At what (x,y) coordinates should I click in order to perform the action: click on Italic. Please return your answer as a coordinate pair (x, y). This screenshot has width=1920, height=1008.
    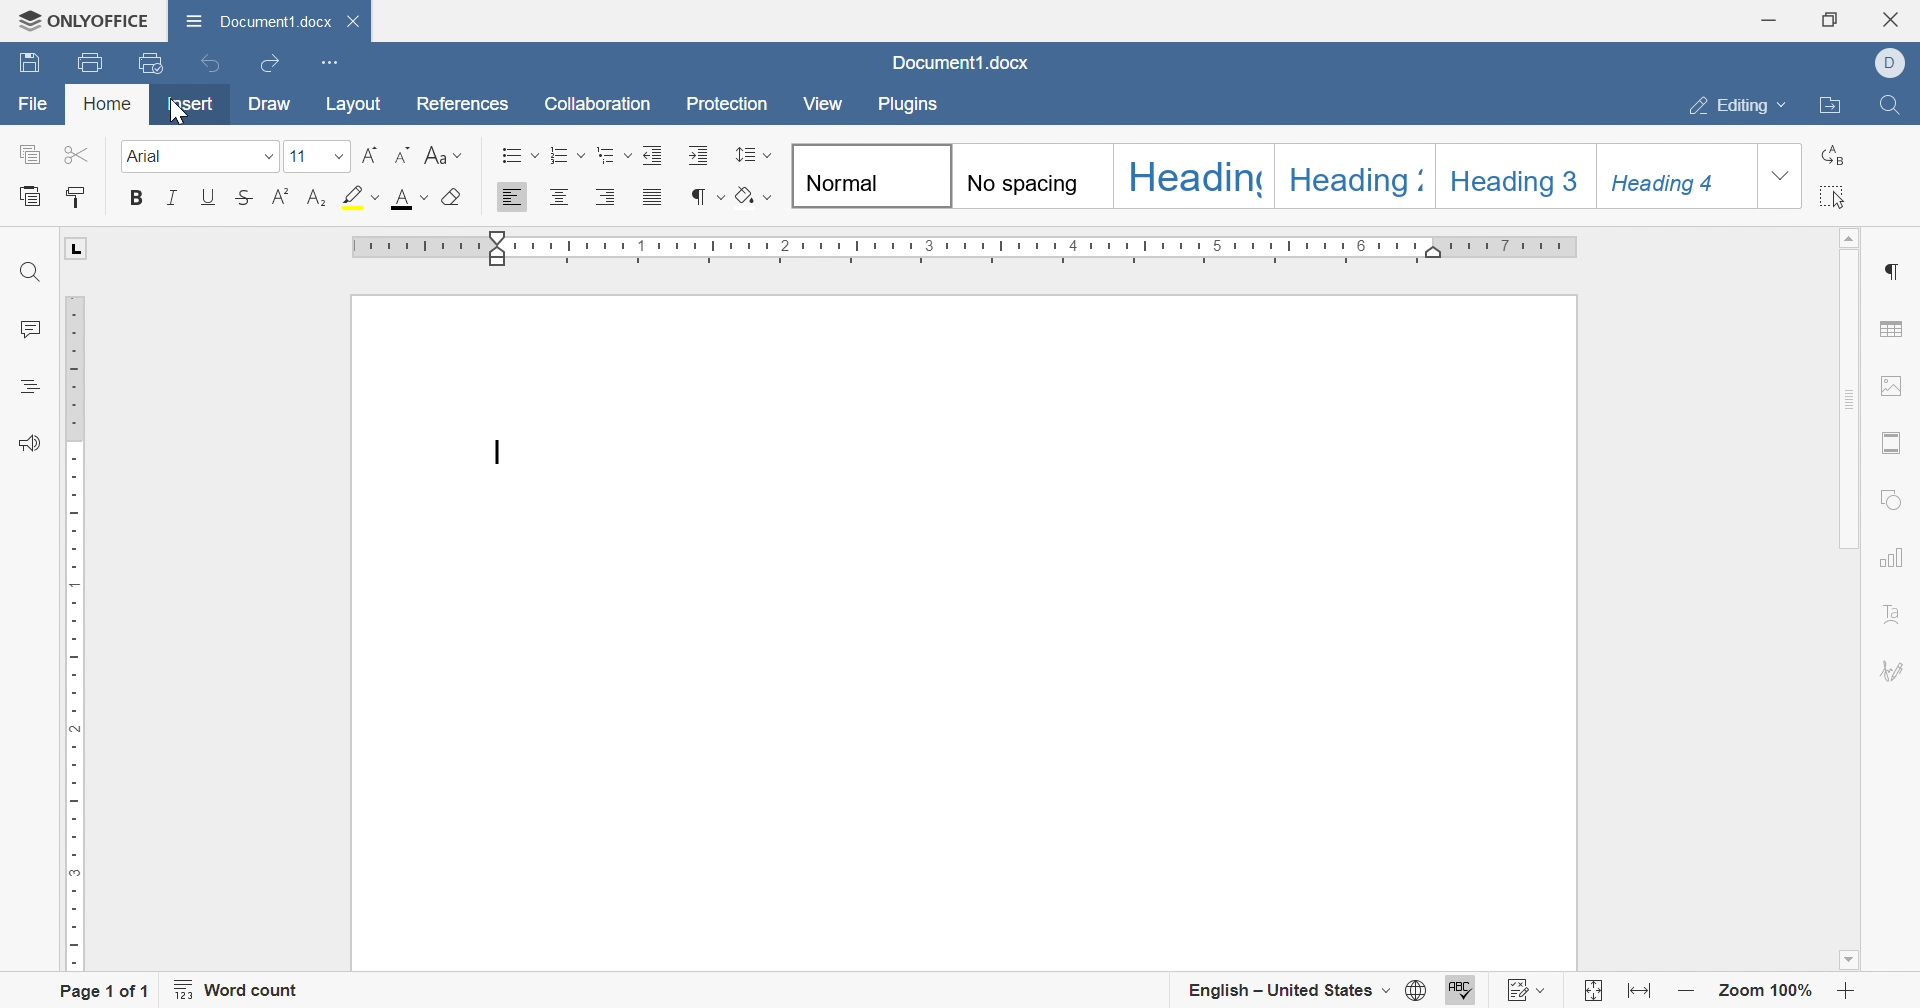
    Looking at the image, I should click on (171, 199).